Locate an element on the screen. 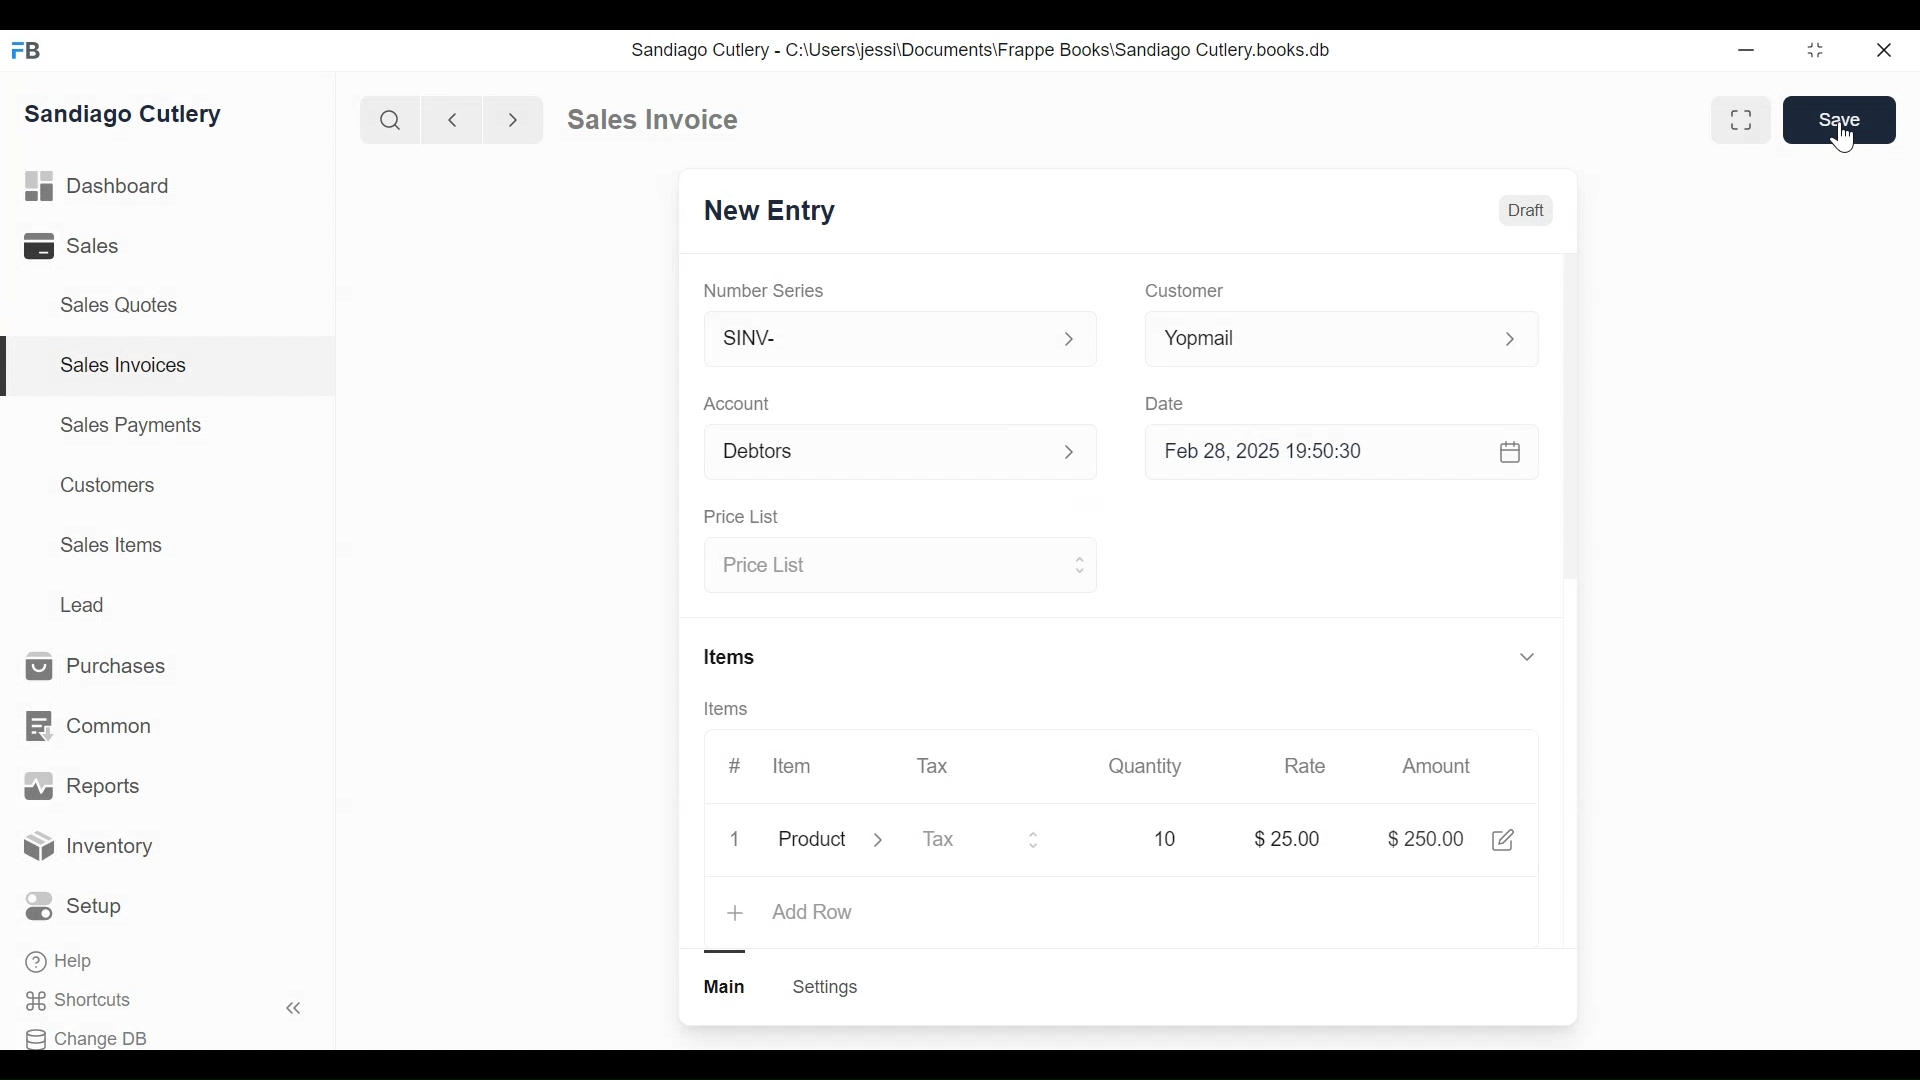 Image resolution: width=1920 pixels, height=1080 pixels. share is located at coordinates (1508, 840).